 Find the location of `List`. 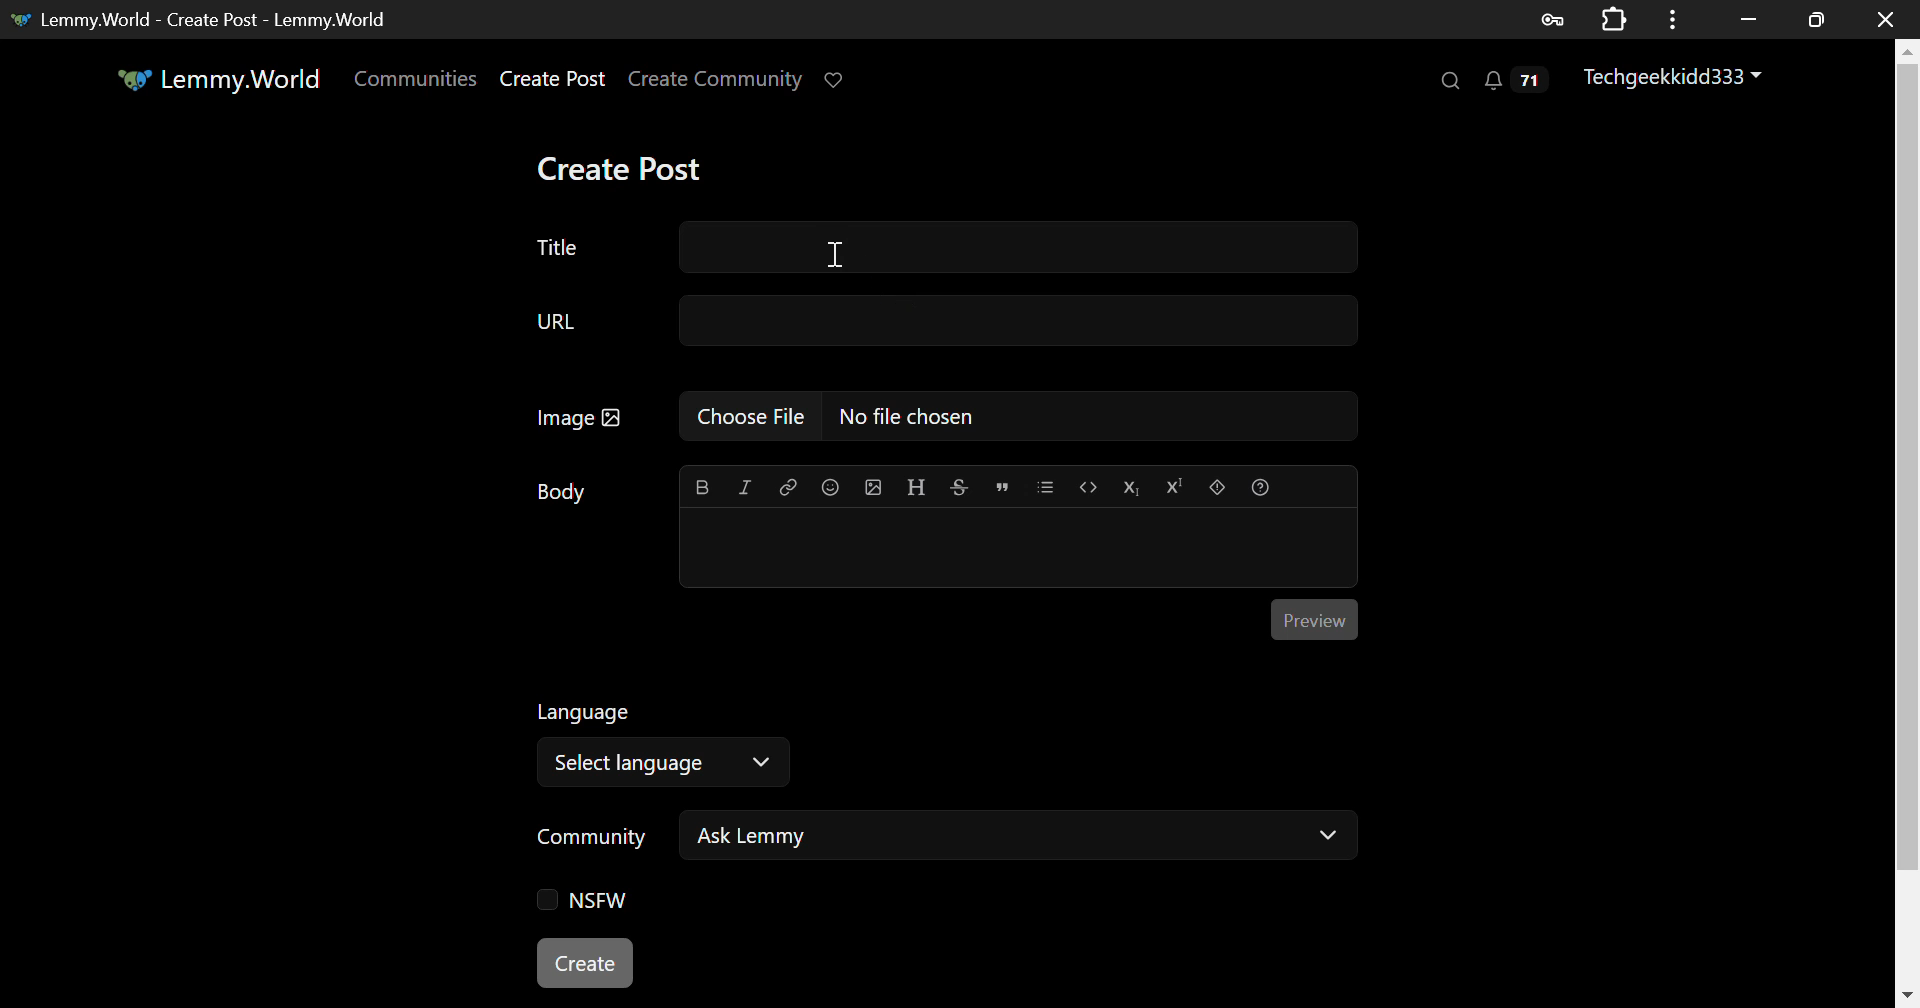

List is located at coordinates (1045, 487).